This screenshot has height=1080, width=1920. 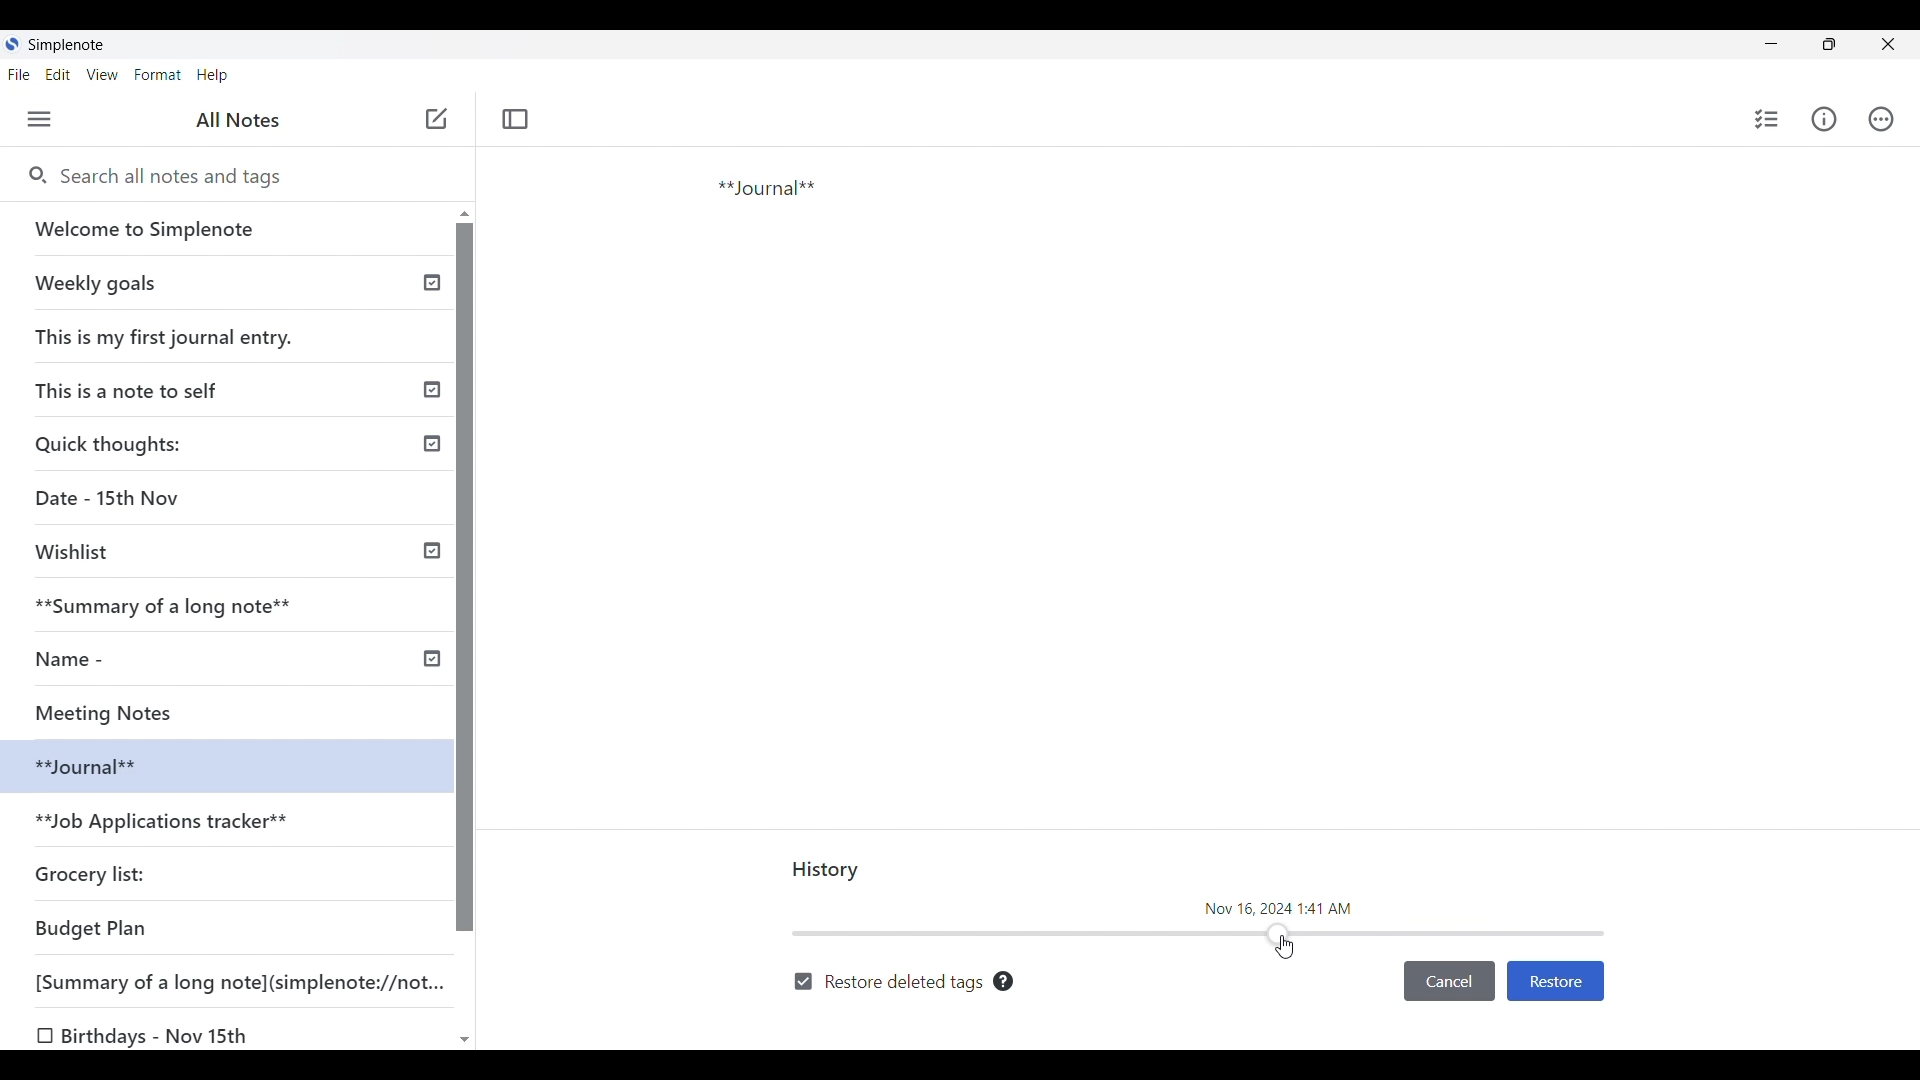 What do you see at coordinates (220, 764) in the screenshot?
I see `selected note` at bounding box center [220, 764].